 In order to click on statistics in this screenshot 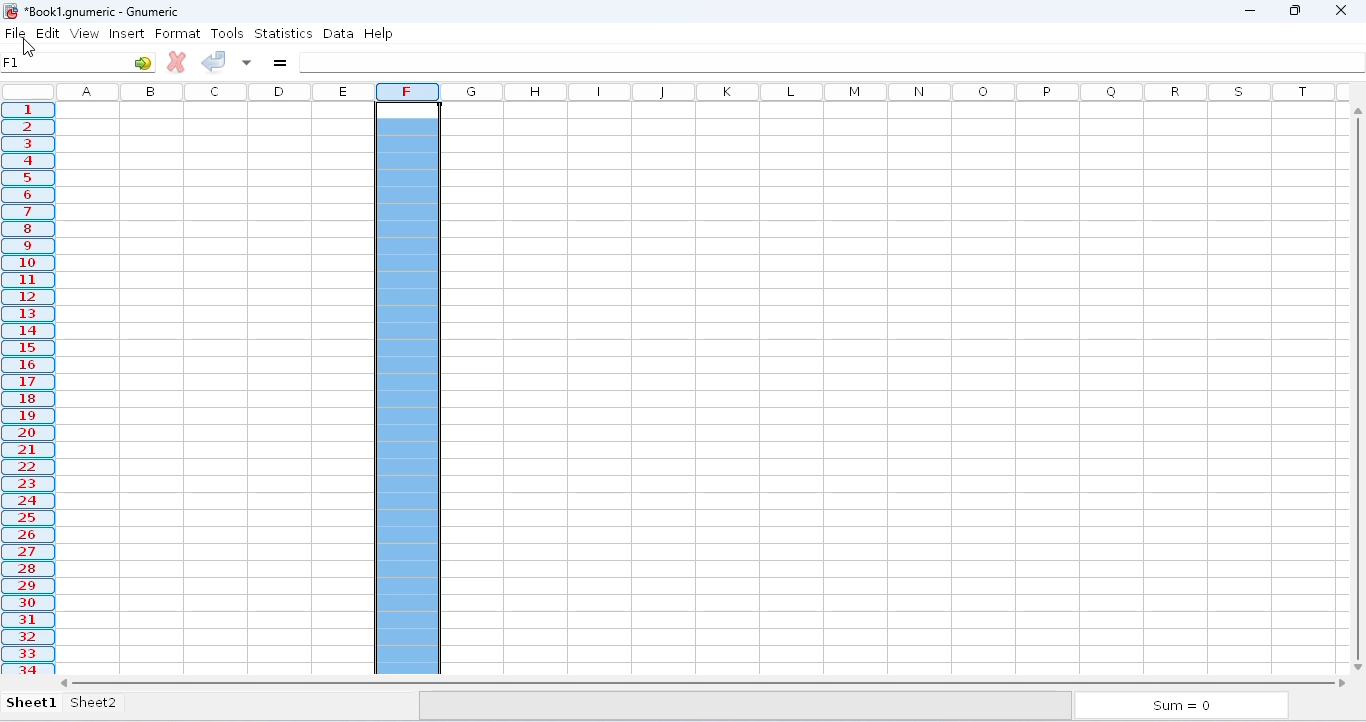, I will do `click(284, 32)`.